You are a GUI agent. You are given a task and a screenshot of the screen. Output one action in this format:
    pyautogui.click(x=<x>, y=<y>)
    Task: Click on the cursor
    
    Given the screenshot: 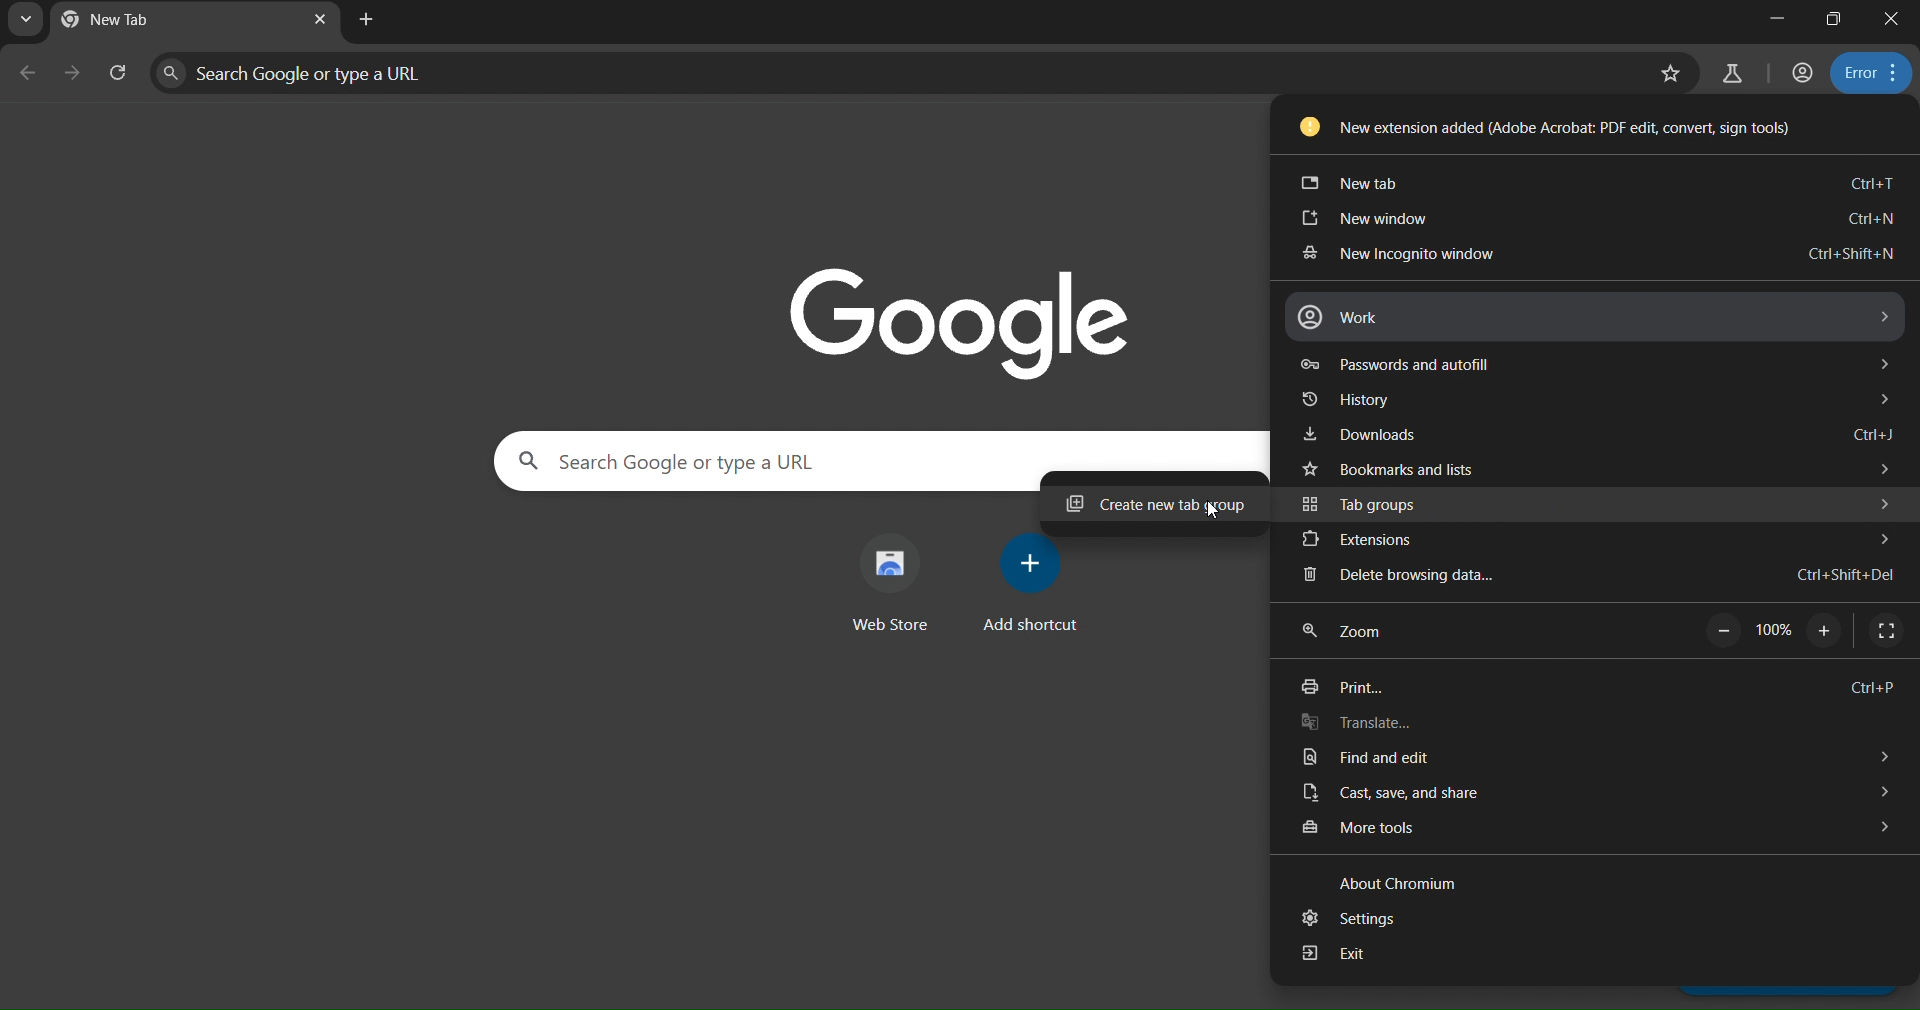 What is the action you would take?
    pyautogui.click(x=1212, y=509)
    